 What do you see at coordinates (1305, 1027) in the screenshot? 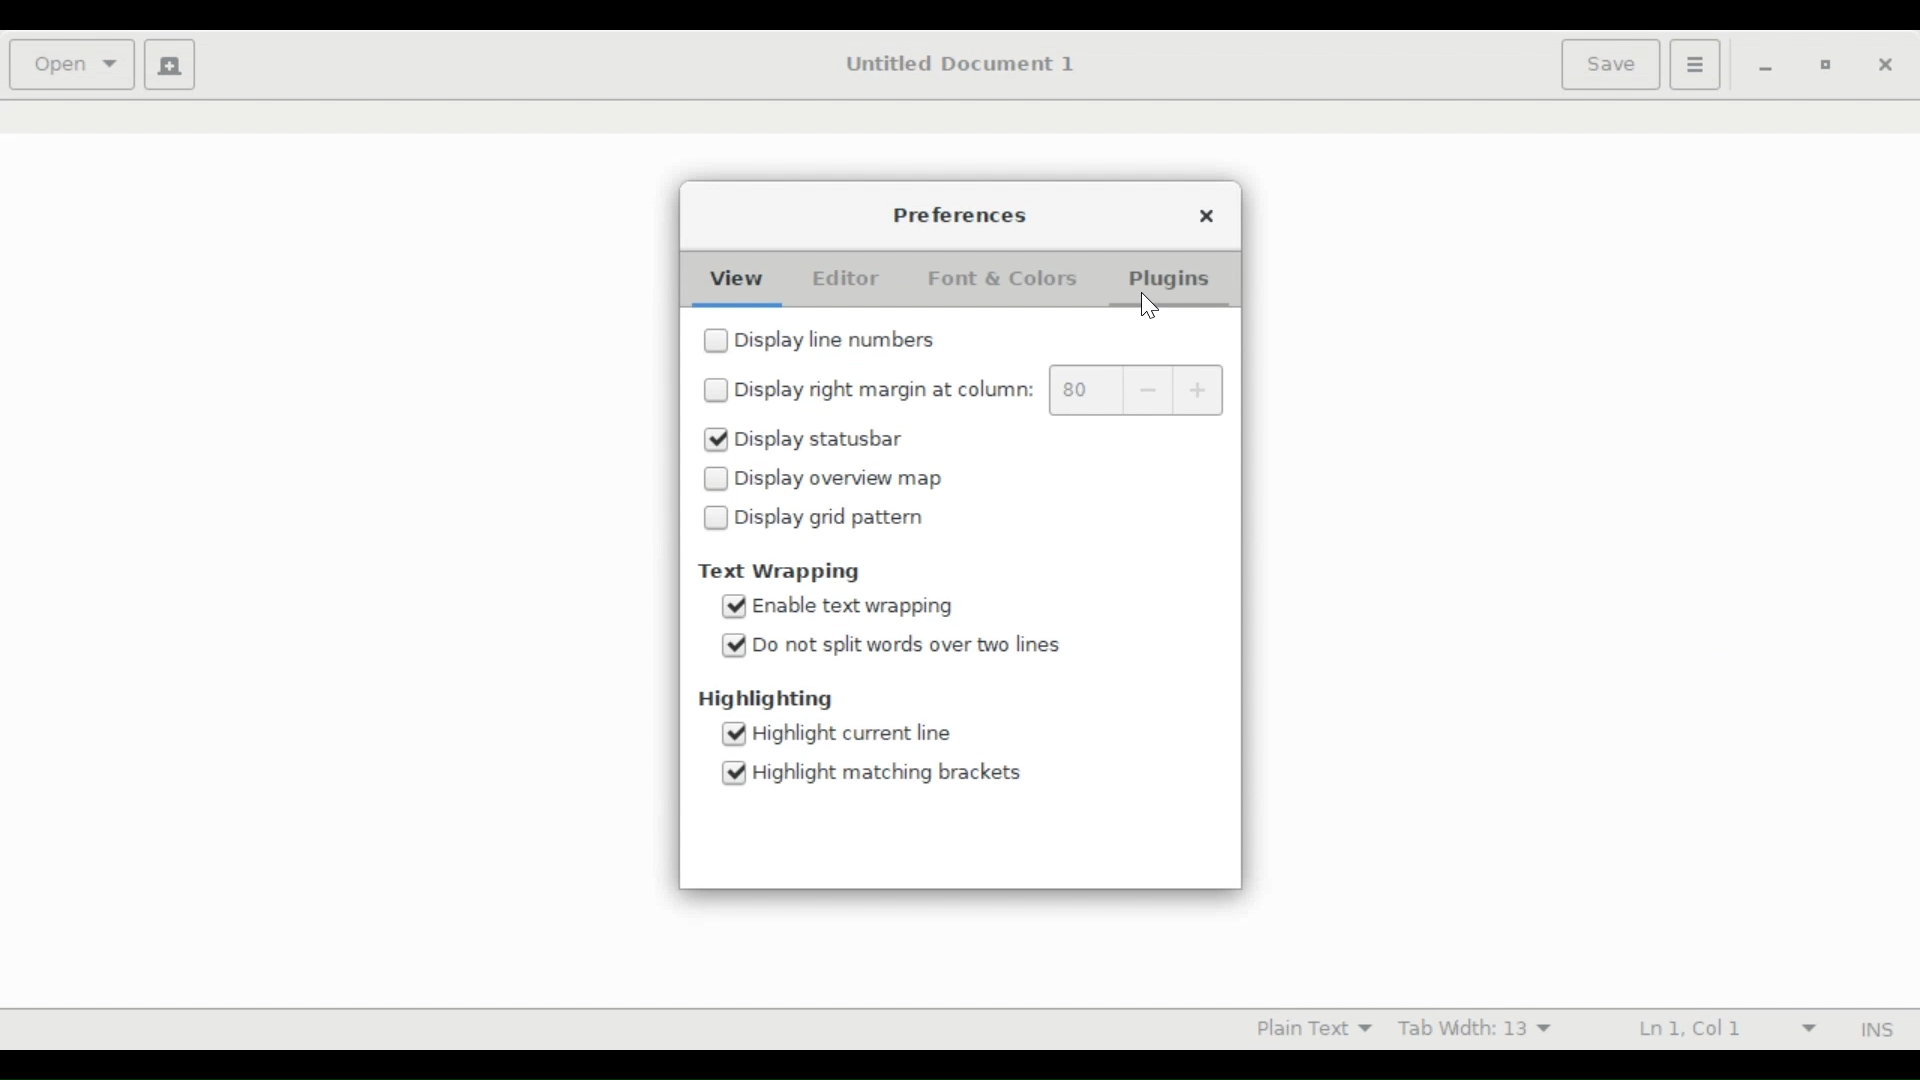
I see `Plain Text` at bounding box center [1305, 1027].